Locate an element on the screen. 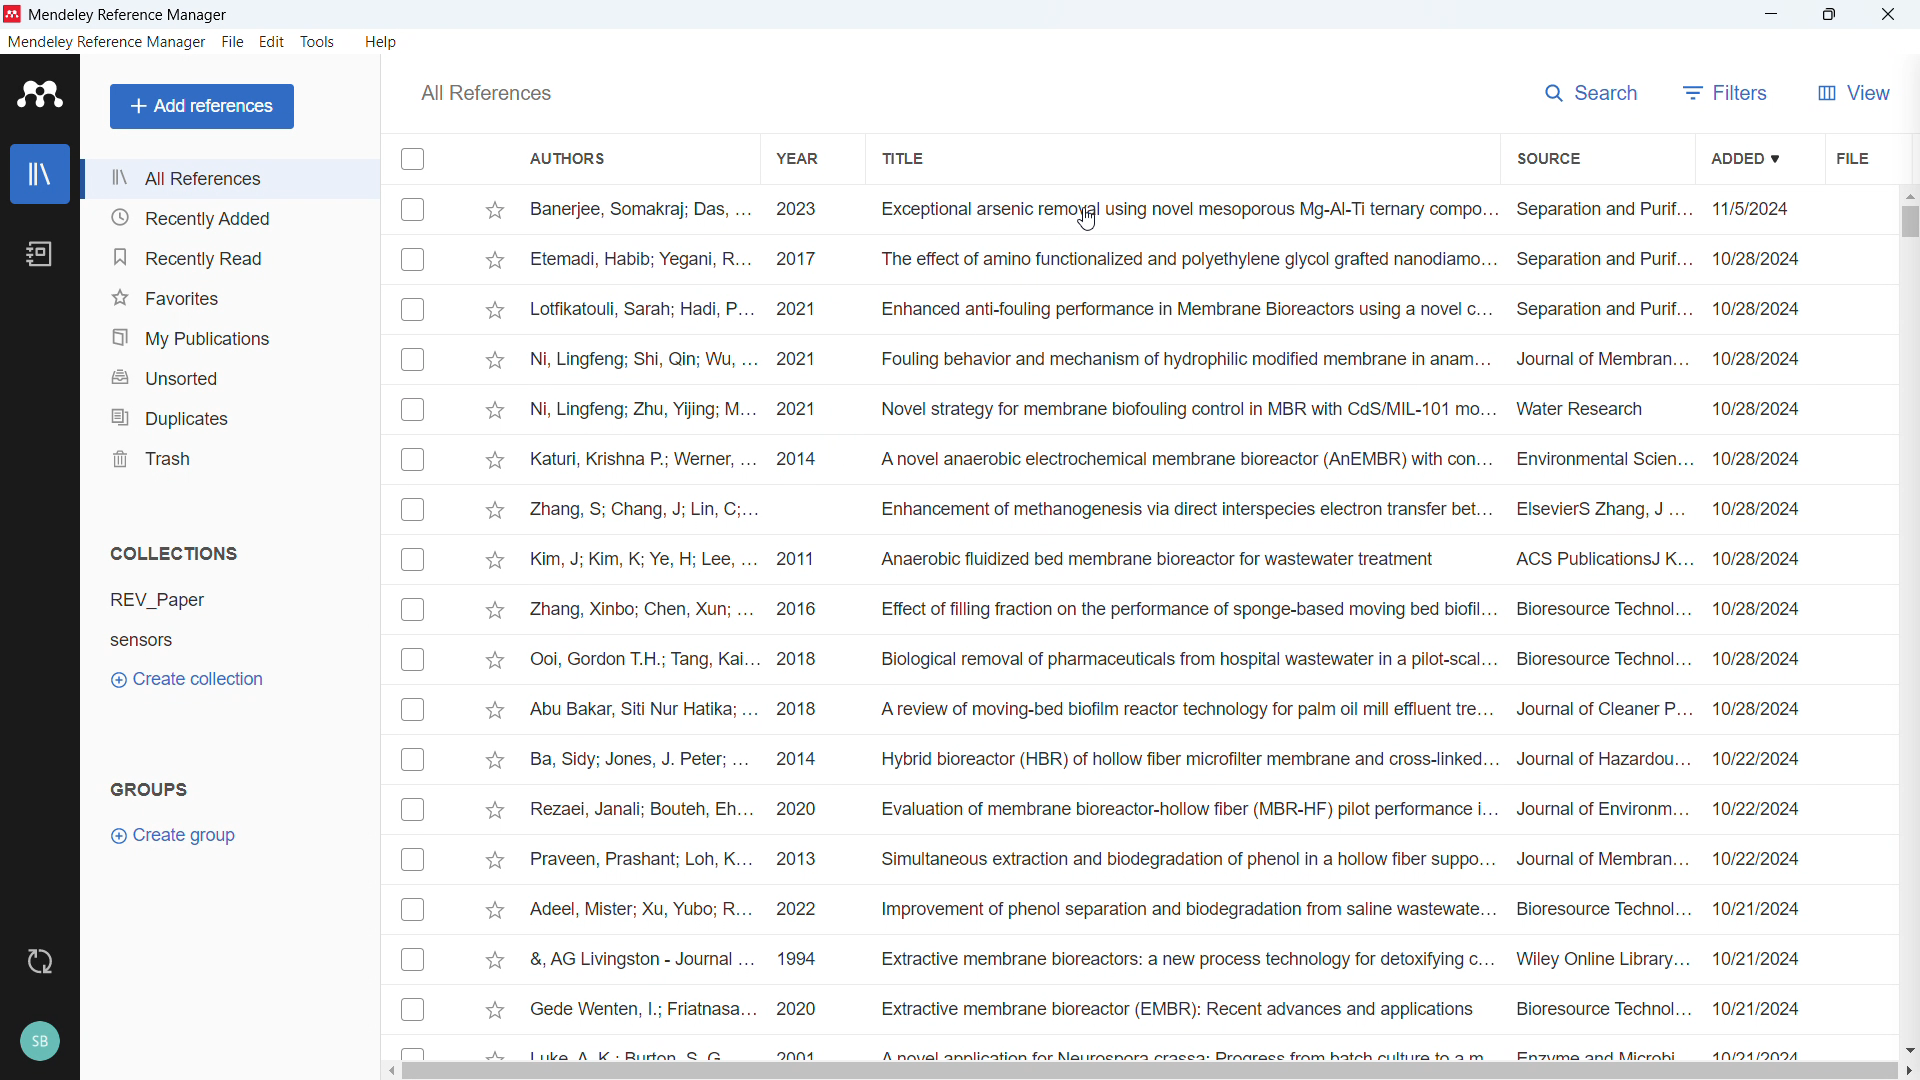 This screenshot has width=1920, height=1080. click to starmark individual entries is located at coordinates (493, 362).